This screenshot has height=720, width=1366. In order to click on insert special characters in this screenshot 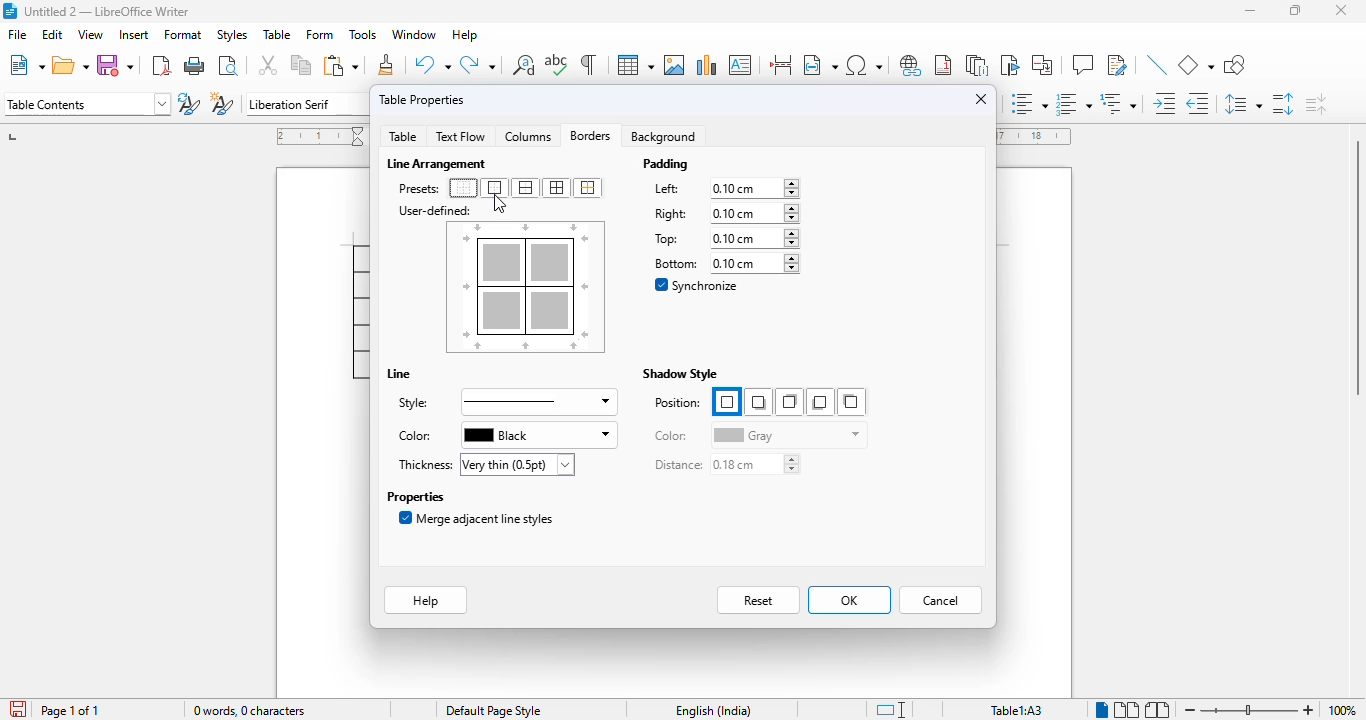, I will do `click(864, 65)`.